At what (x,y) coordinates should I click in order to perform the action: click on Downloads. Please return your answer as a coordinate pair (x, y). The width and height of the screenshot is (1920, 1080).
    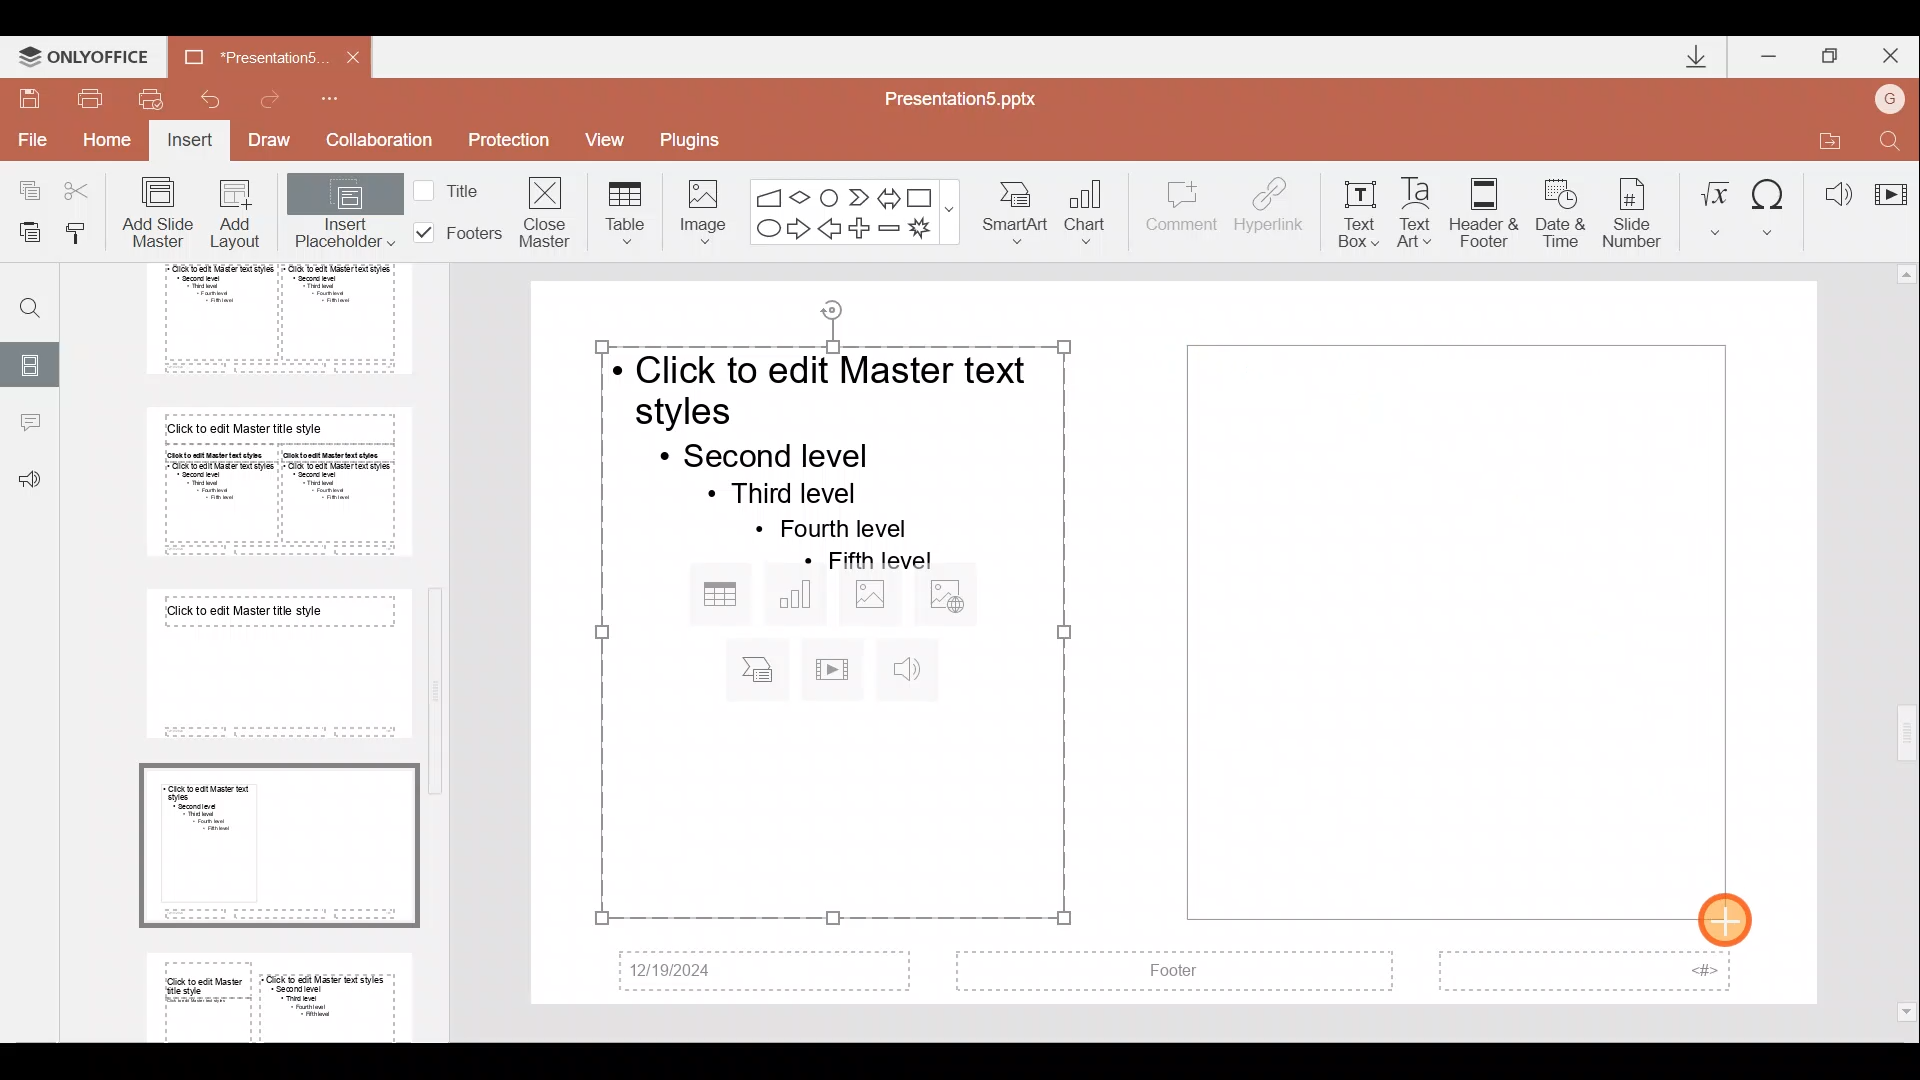
    Looking at the image, I should click on (1688, 56).